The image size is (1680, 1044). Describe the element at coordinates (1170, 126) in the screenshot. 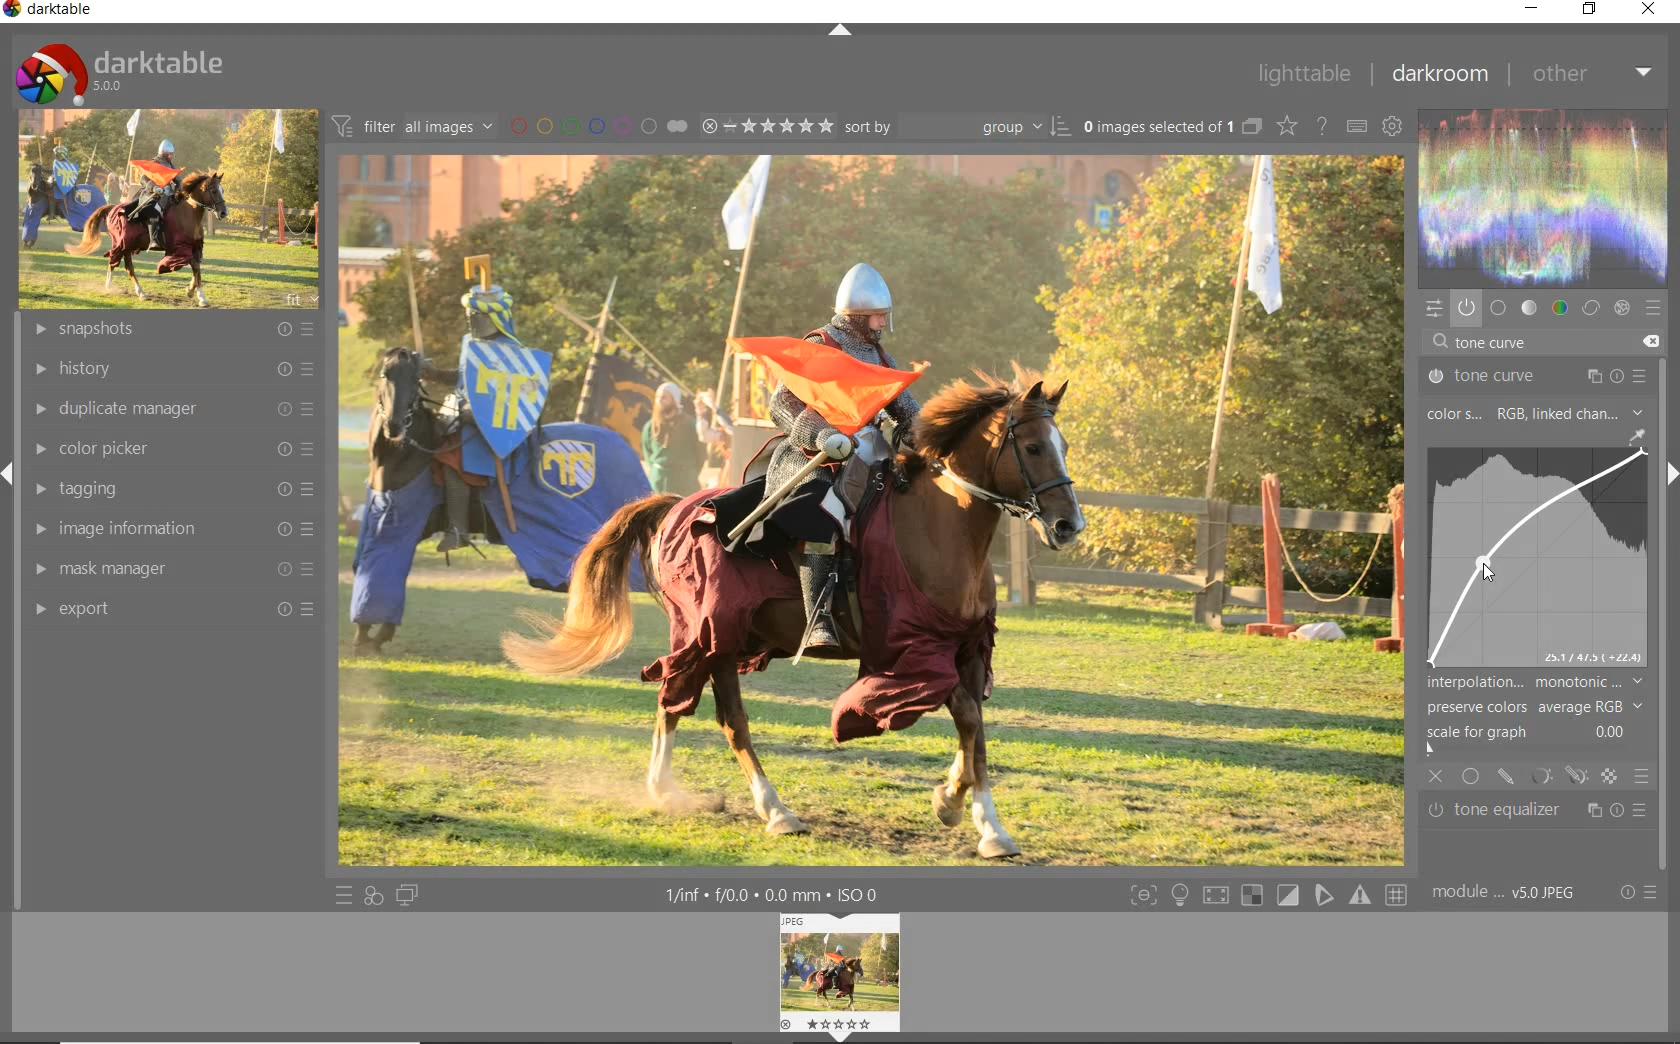

I see `0 images (#.... lected of 1)` at that location.